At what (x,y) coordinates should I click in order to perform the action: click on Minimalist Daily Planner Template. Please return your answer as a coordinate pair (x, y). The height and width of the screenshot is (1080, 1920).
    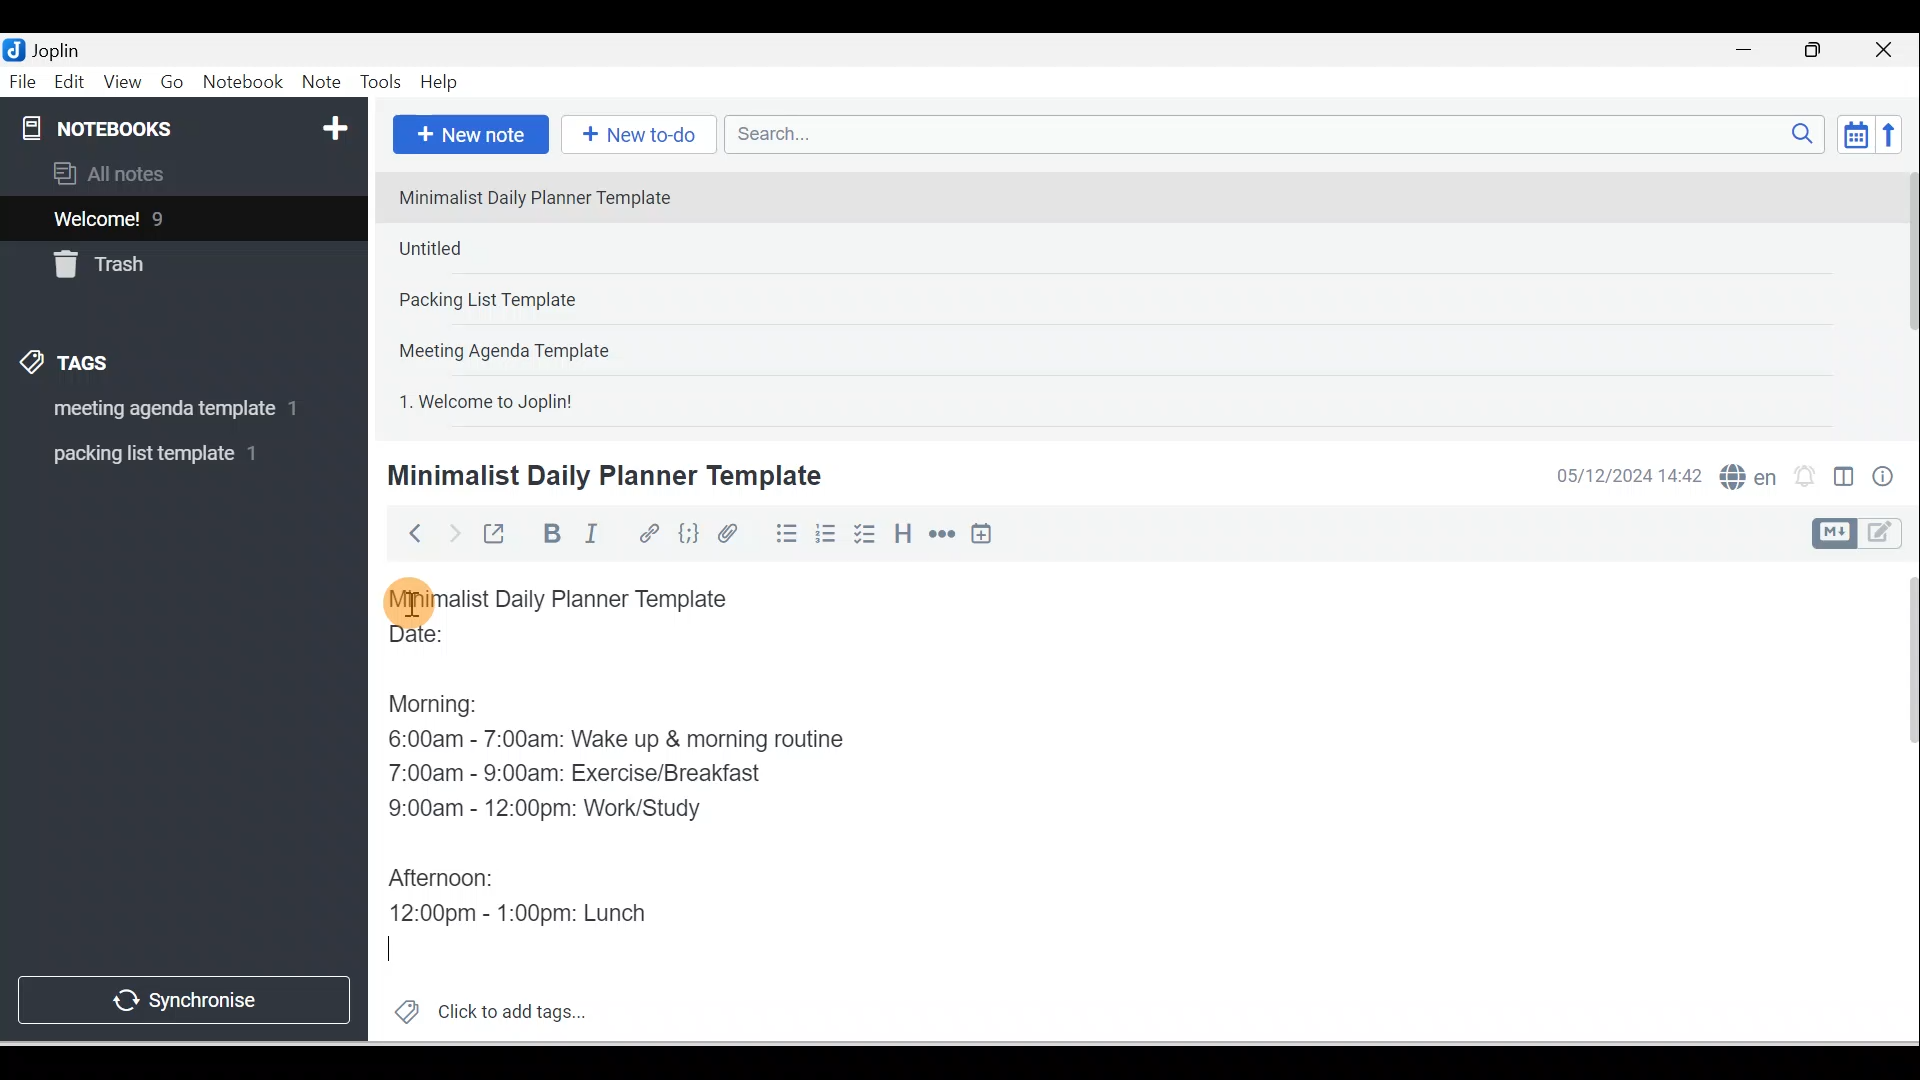
    Looking at the image, I should click on (578, 599).